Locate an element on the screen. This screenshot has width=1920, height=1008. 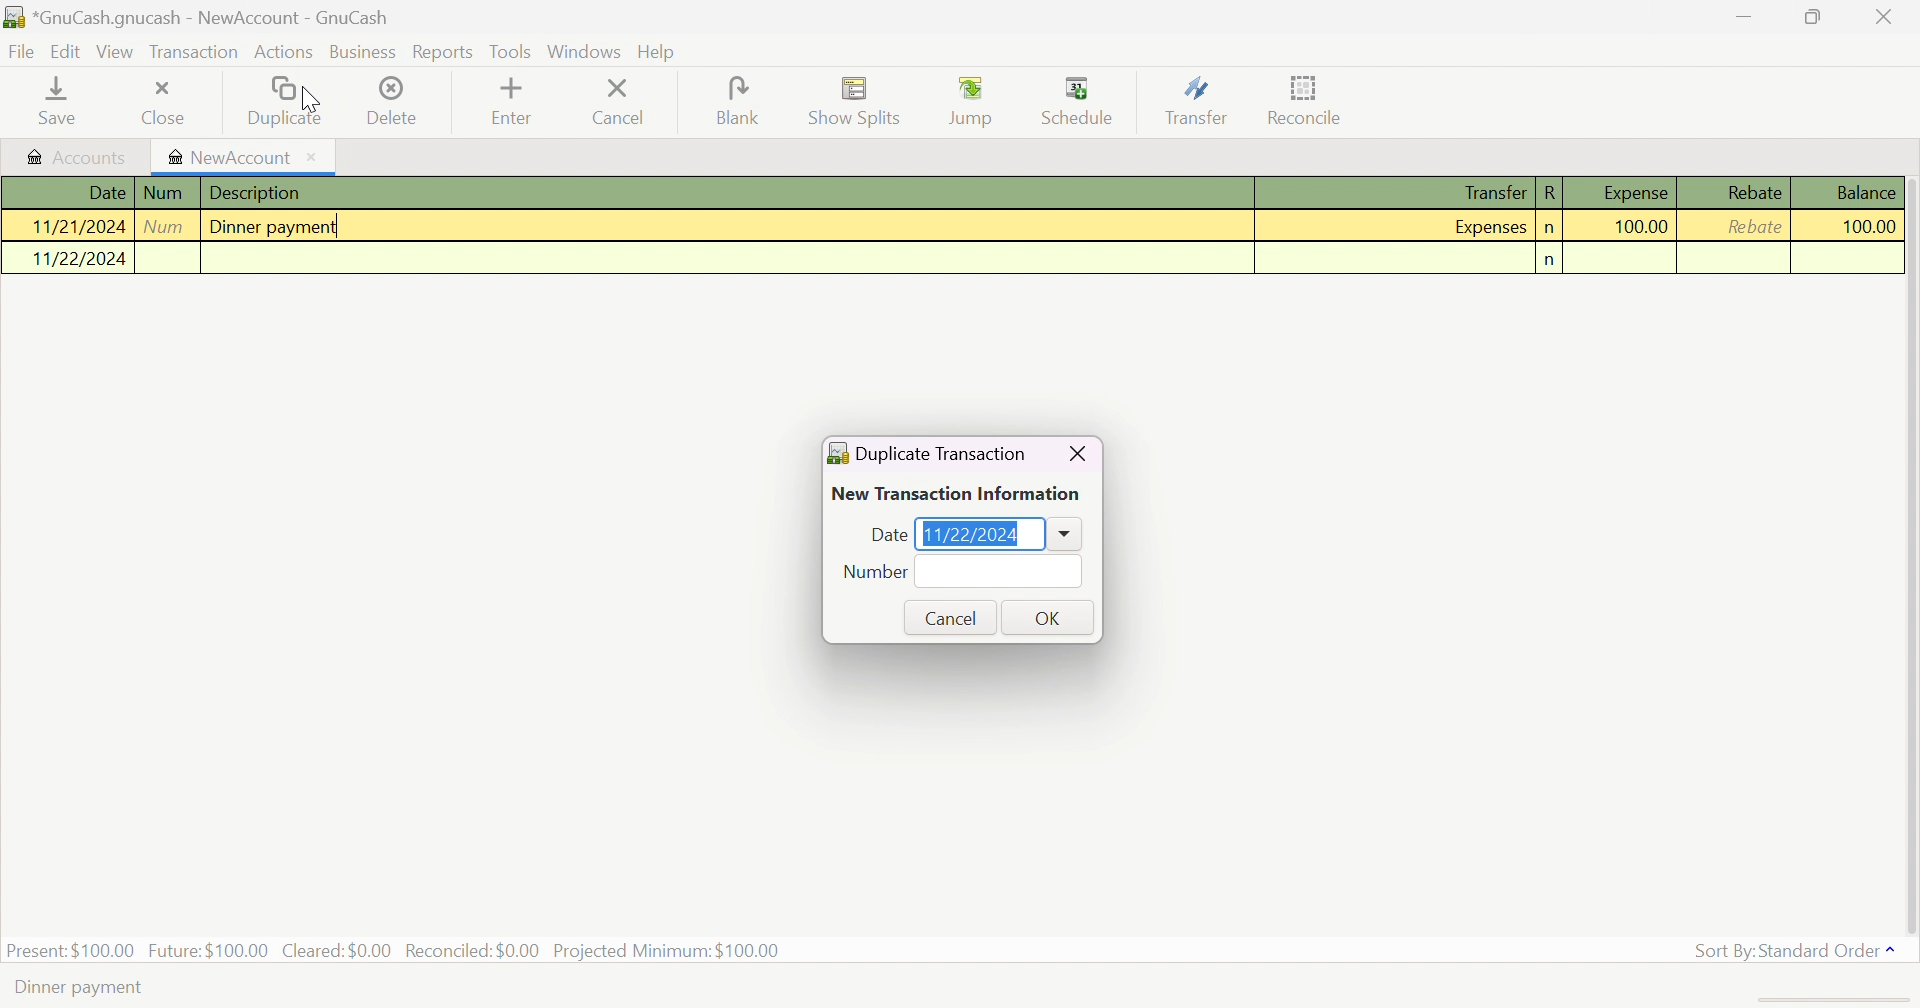
n is located at coordinates (1554, 260).